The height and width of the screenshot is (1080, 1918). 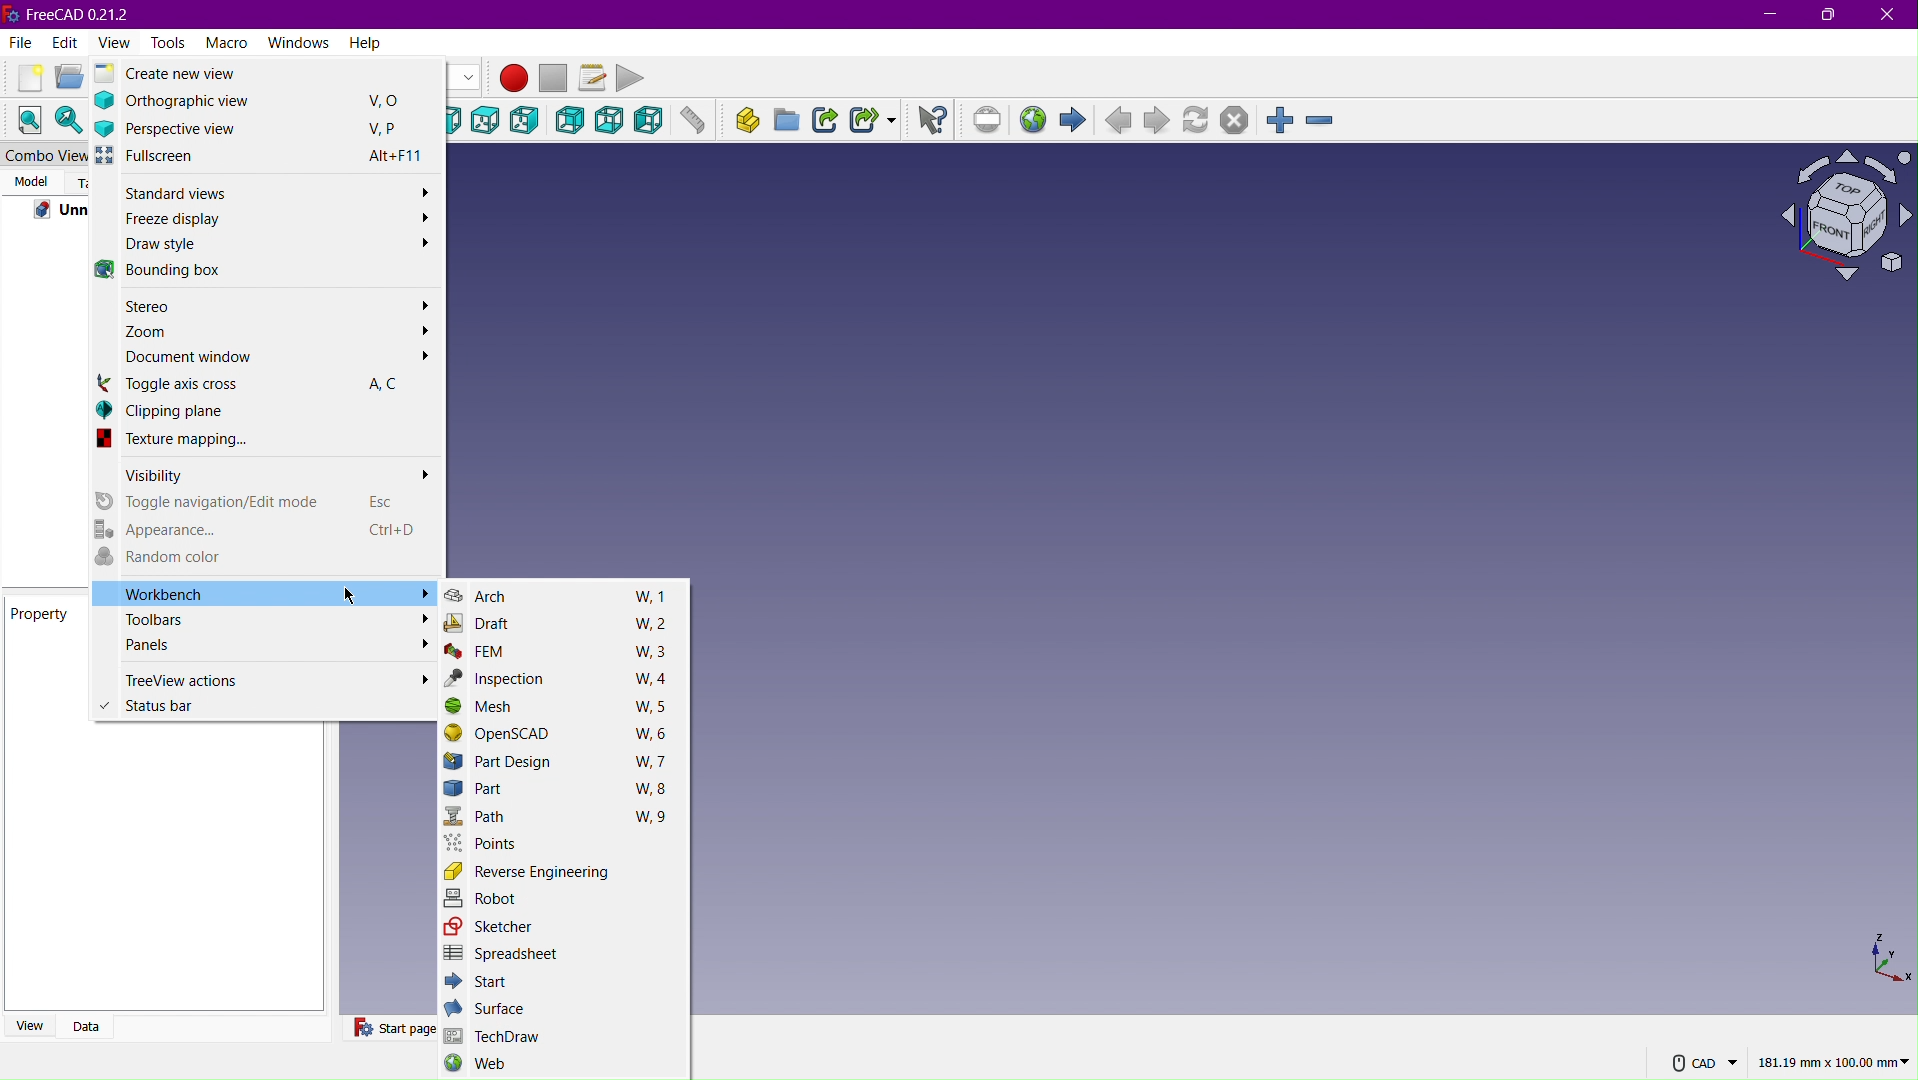 What do you see at coordinates (1833, 215) in the screenshot?
I see `Plane View` at bounding box center [1833, 215].